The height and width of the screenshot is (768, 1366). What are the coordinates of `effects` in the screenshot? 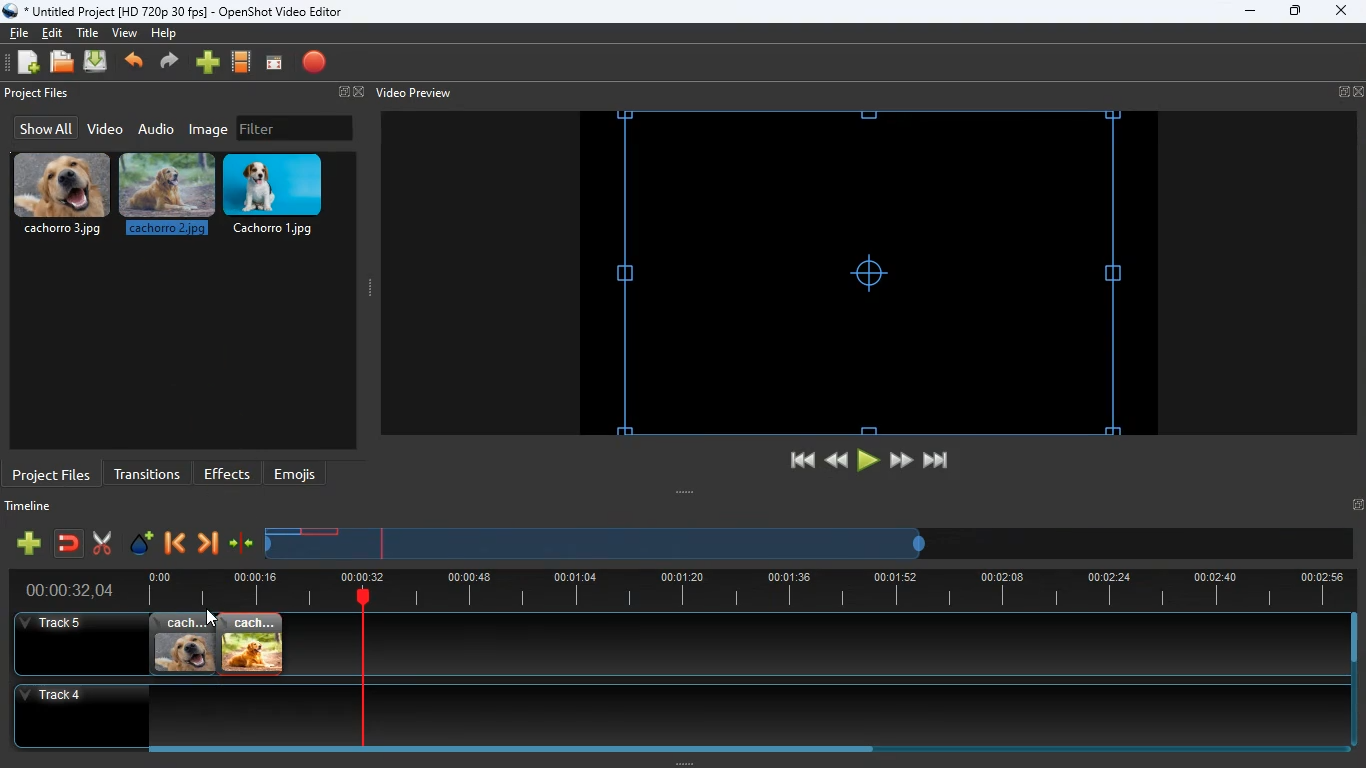 It's located at (228, 473).